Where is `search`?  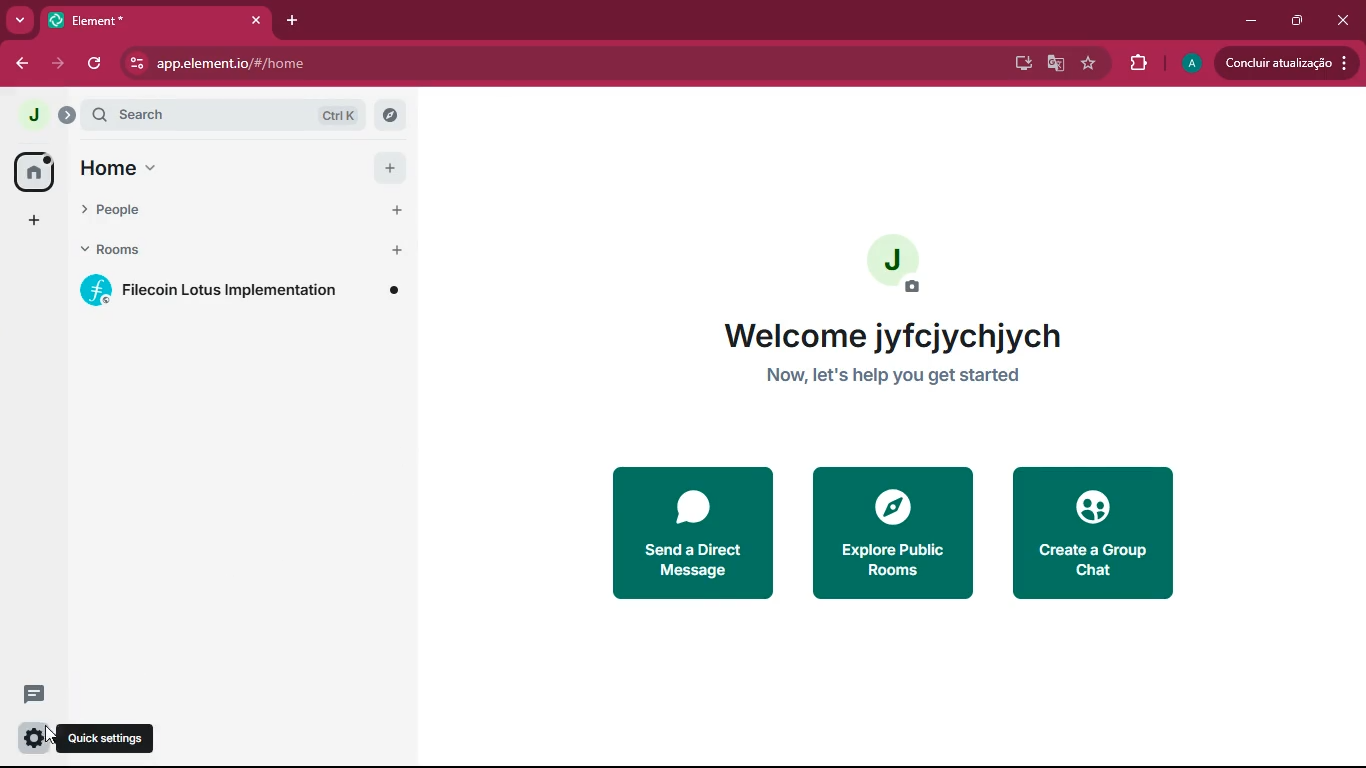 search is located at coordinates (224, 115).